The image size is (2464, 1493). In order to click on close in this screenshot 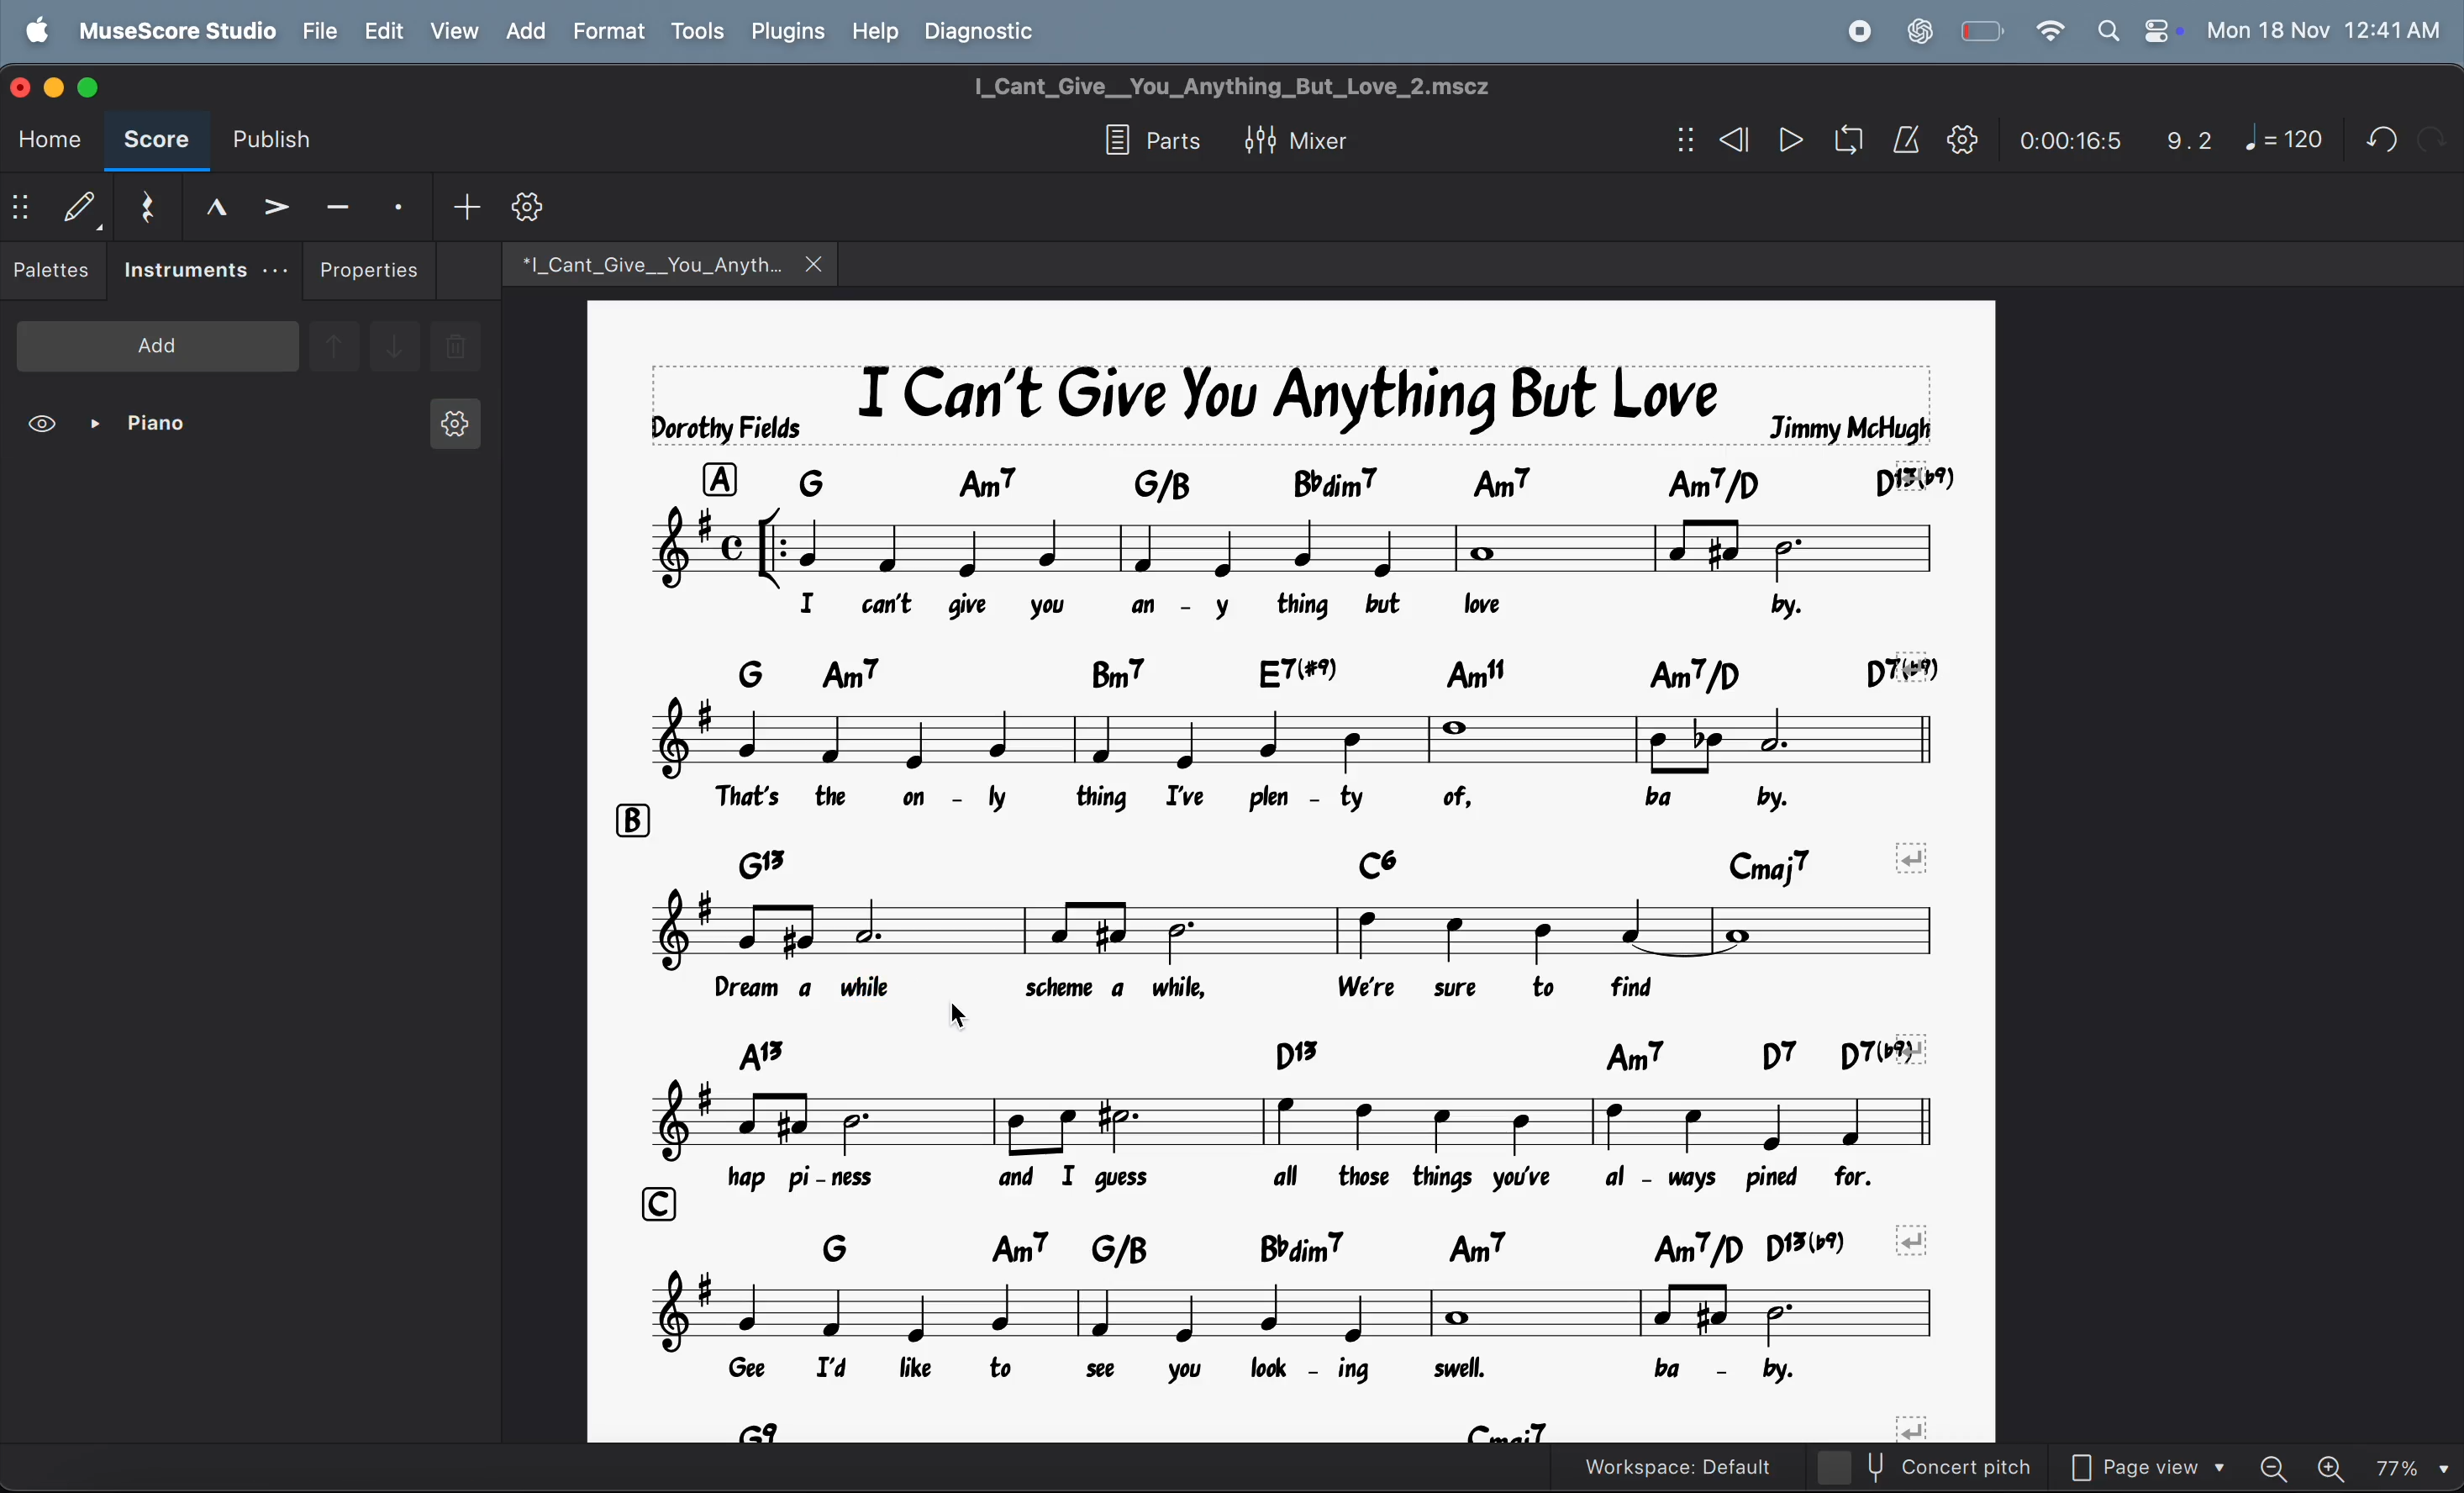, I will do `click(819, 263)`.